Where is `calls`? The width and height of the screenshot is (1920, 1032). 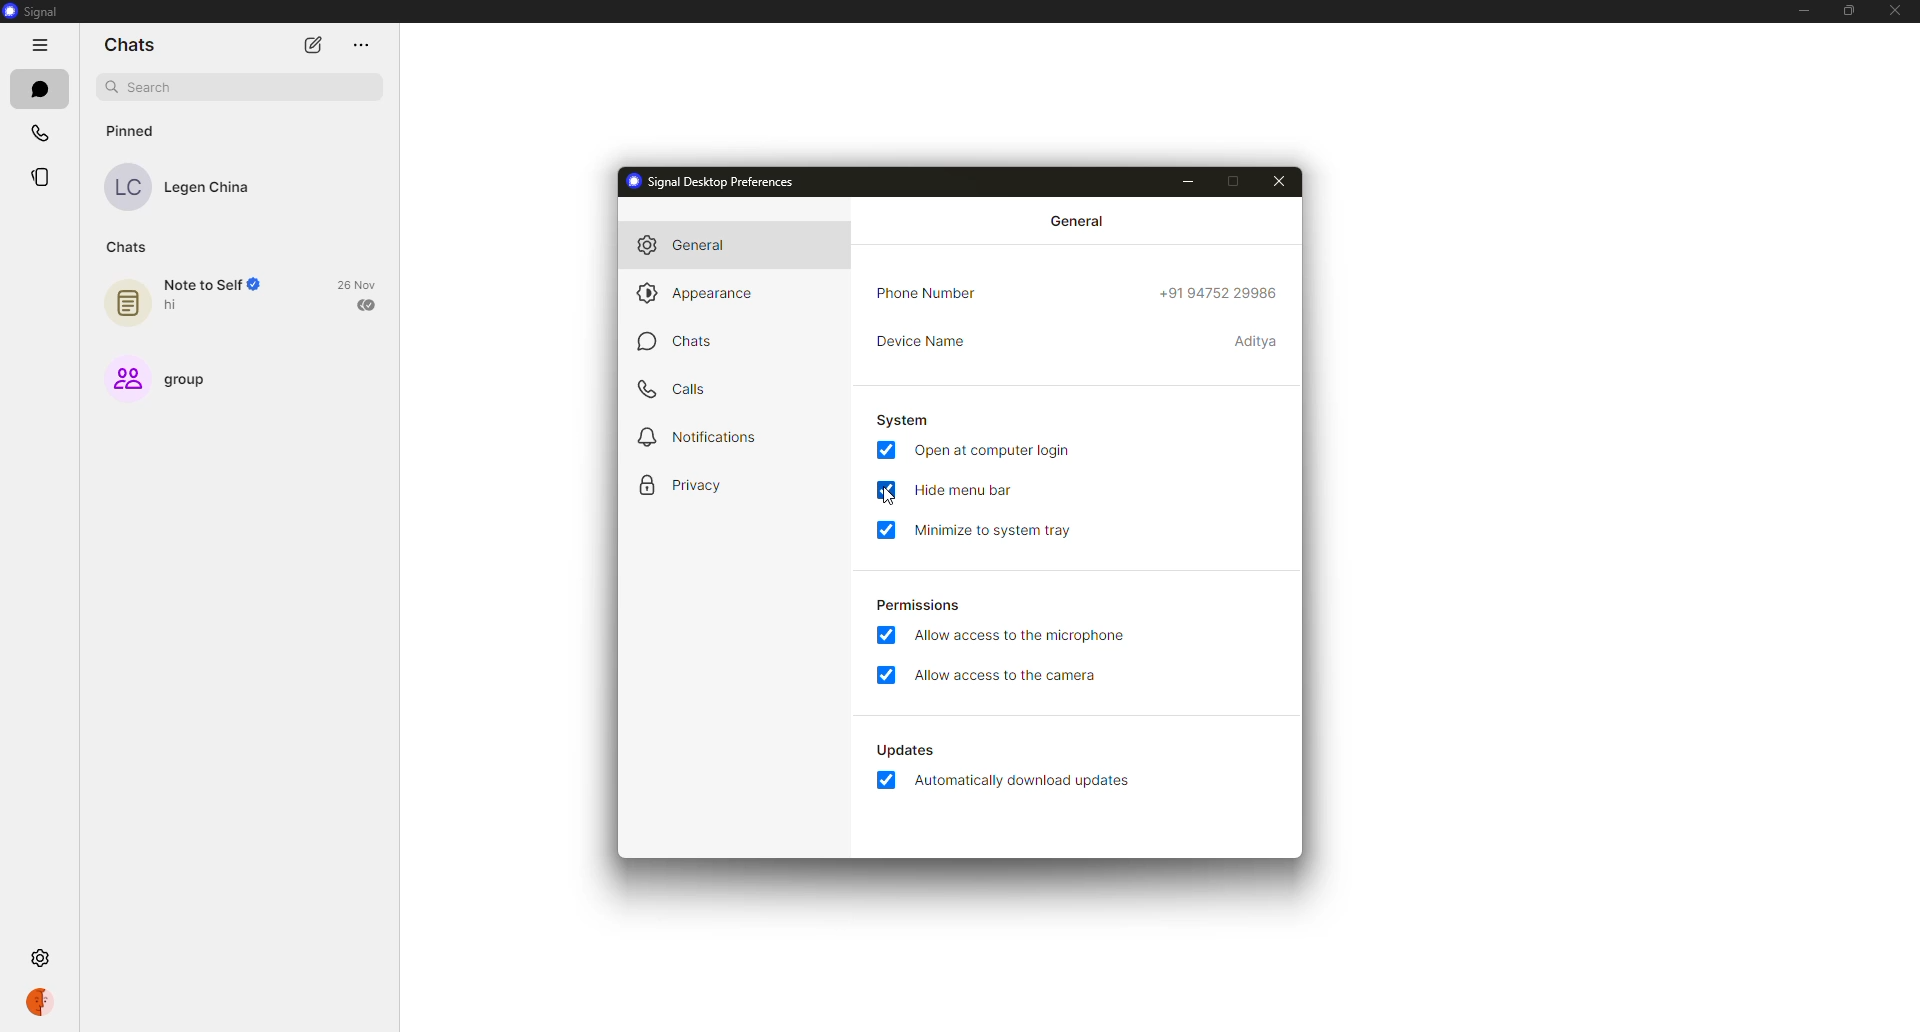 calls is located at coordinates (40, 132).